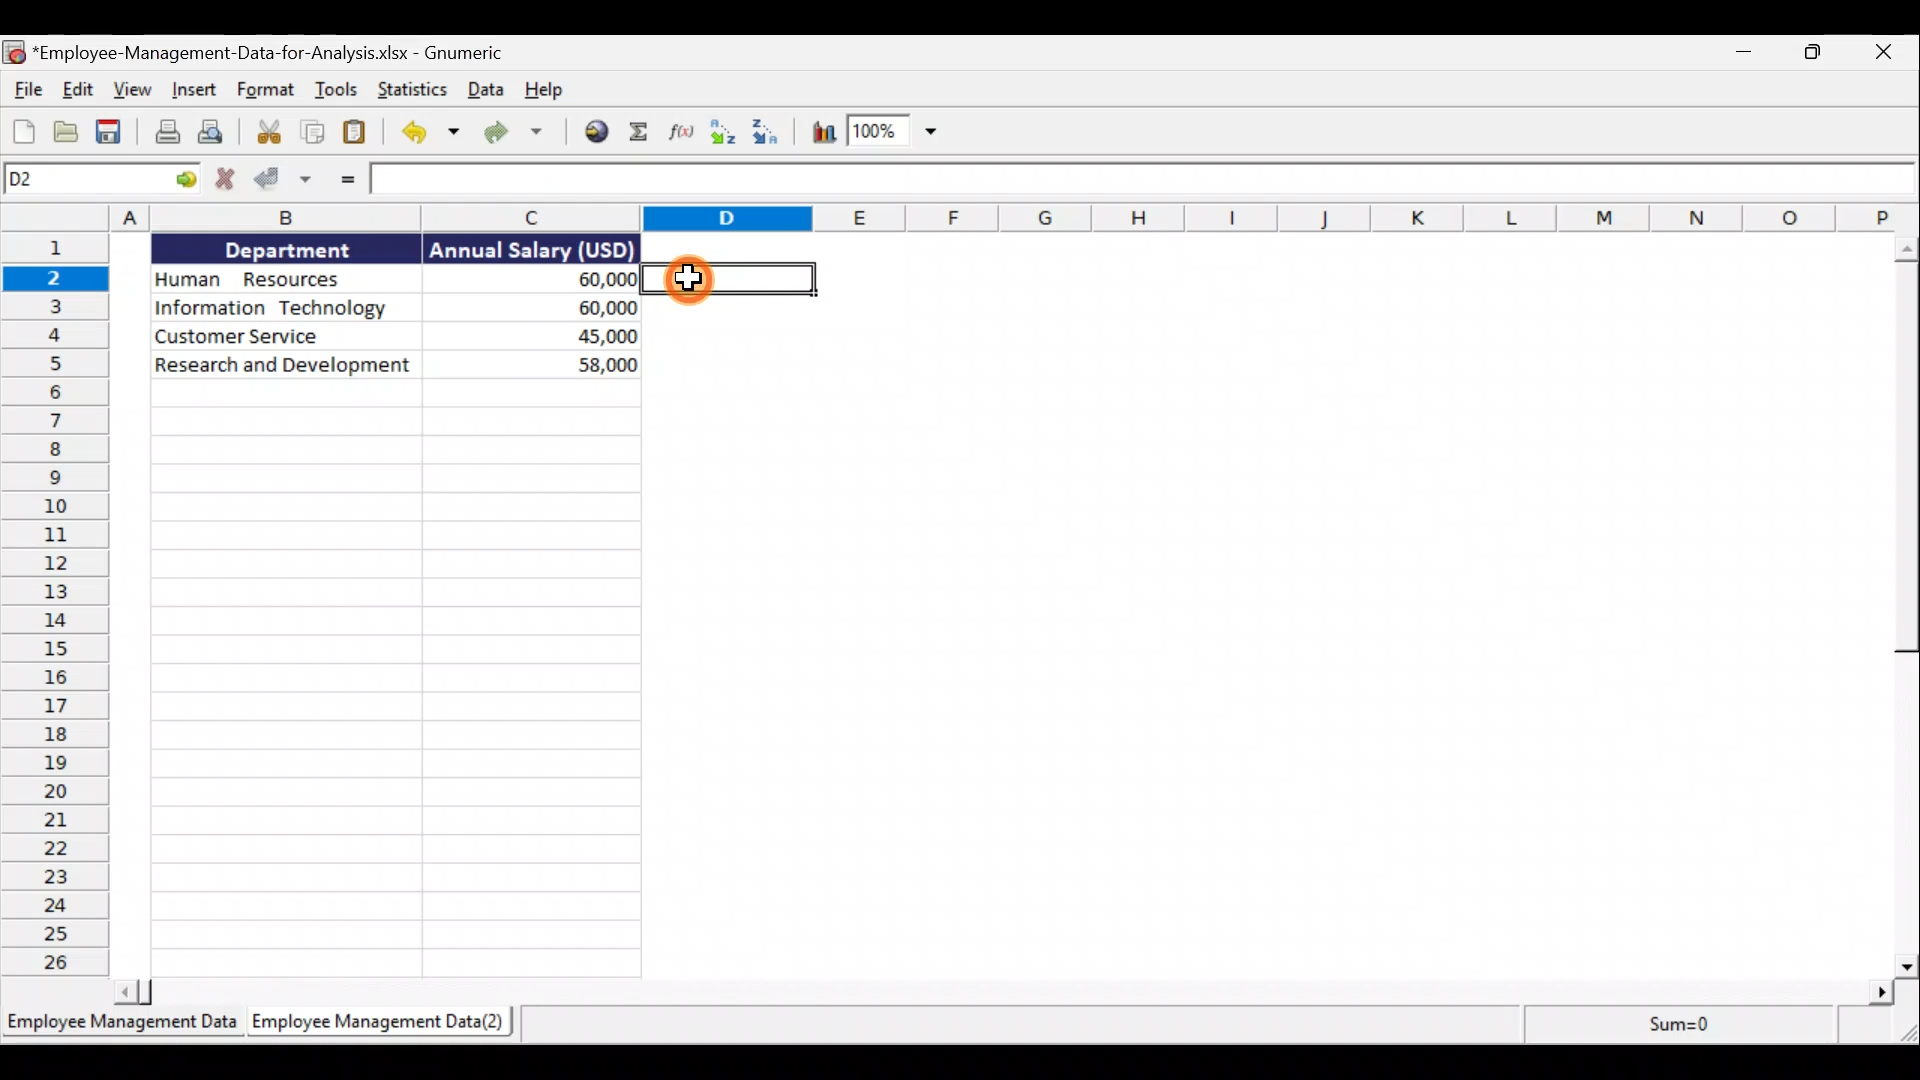 The width and height of the screenshot is (1920, 1080). I want to click on Document name, so click(289, 49).